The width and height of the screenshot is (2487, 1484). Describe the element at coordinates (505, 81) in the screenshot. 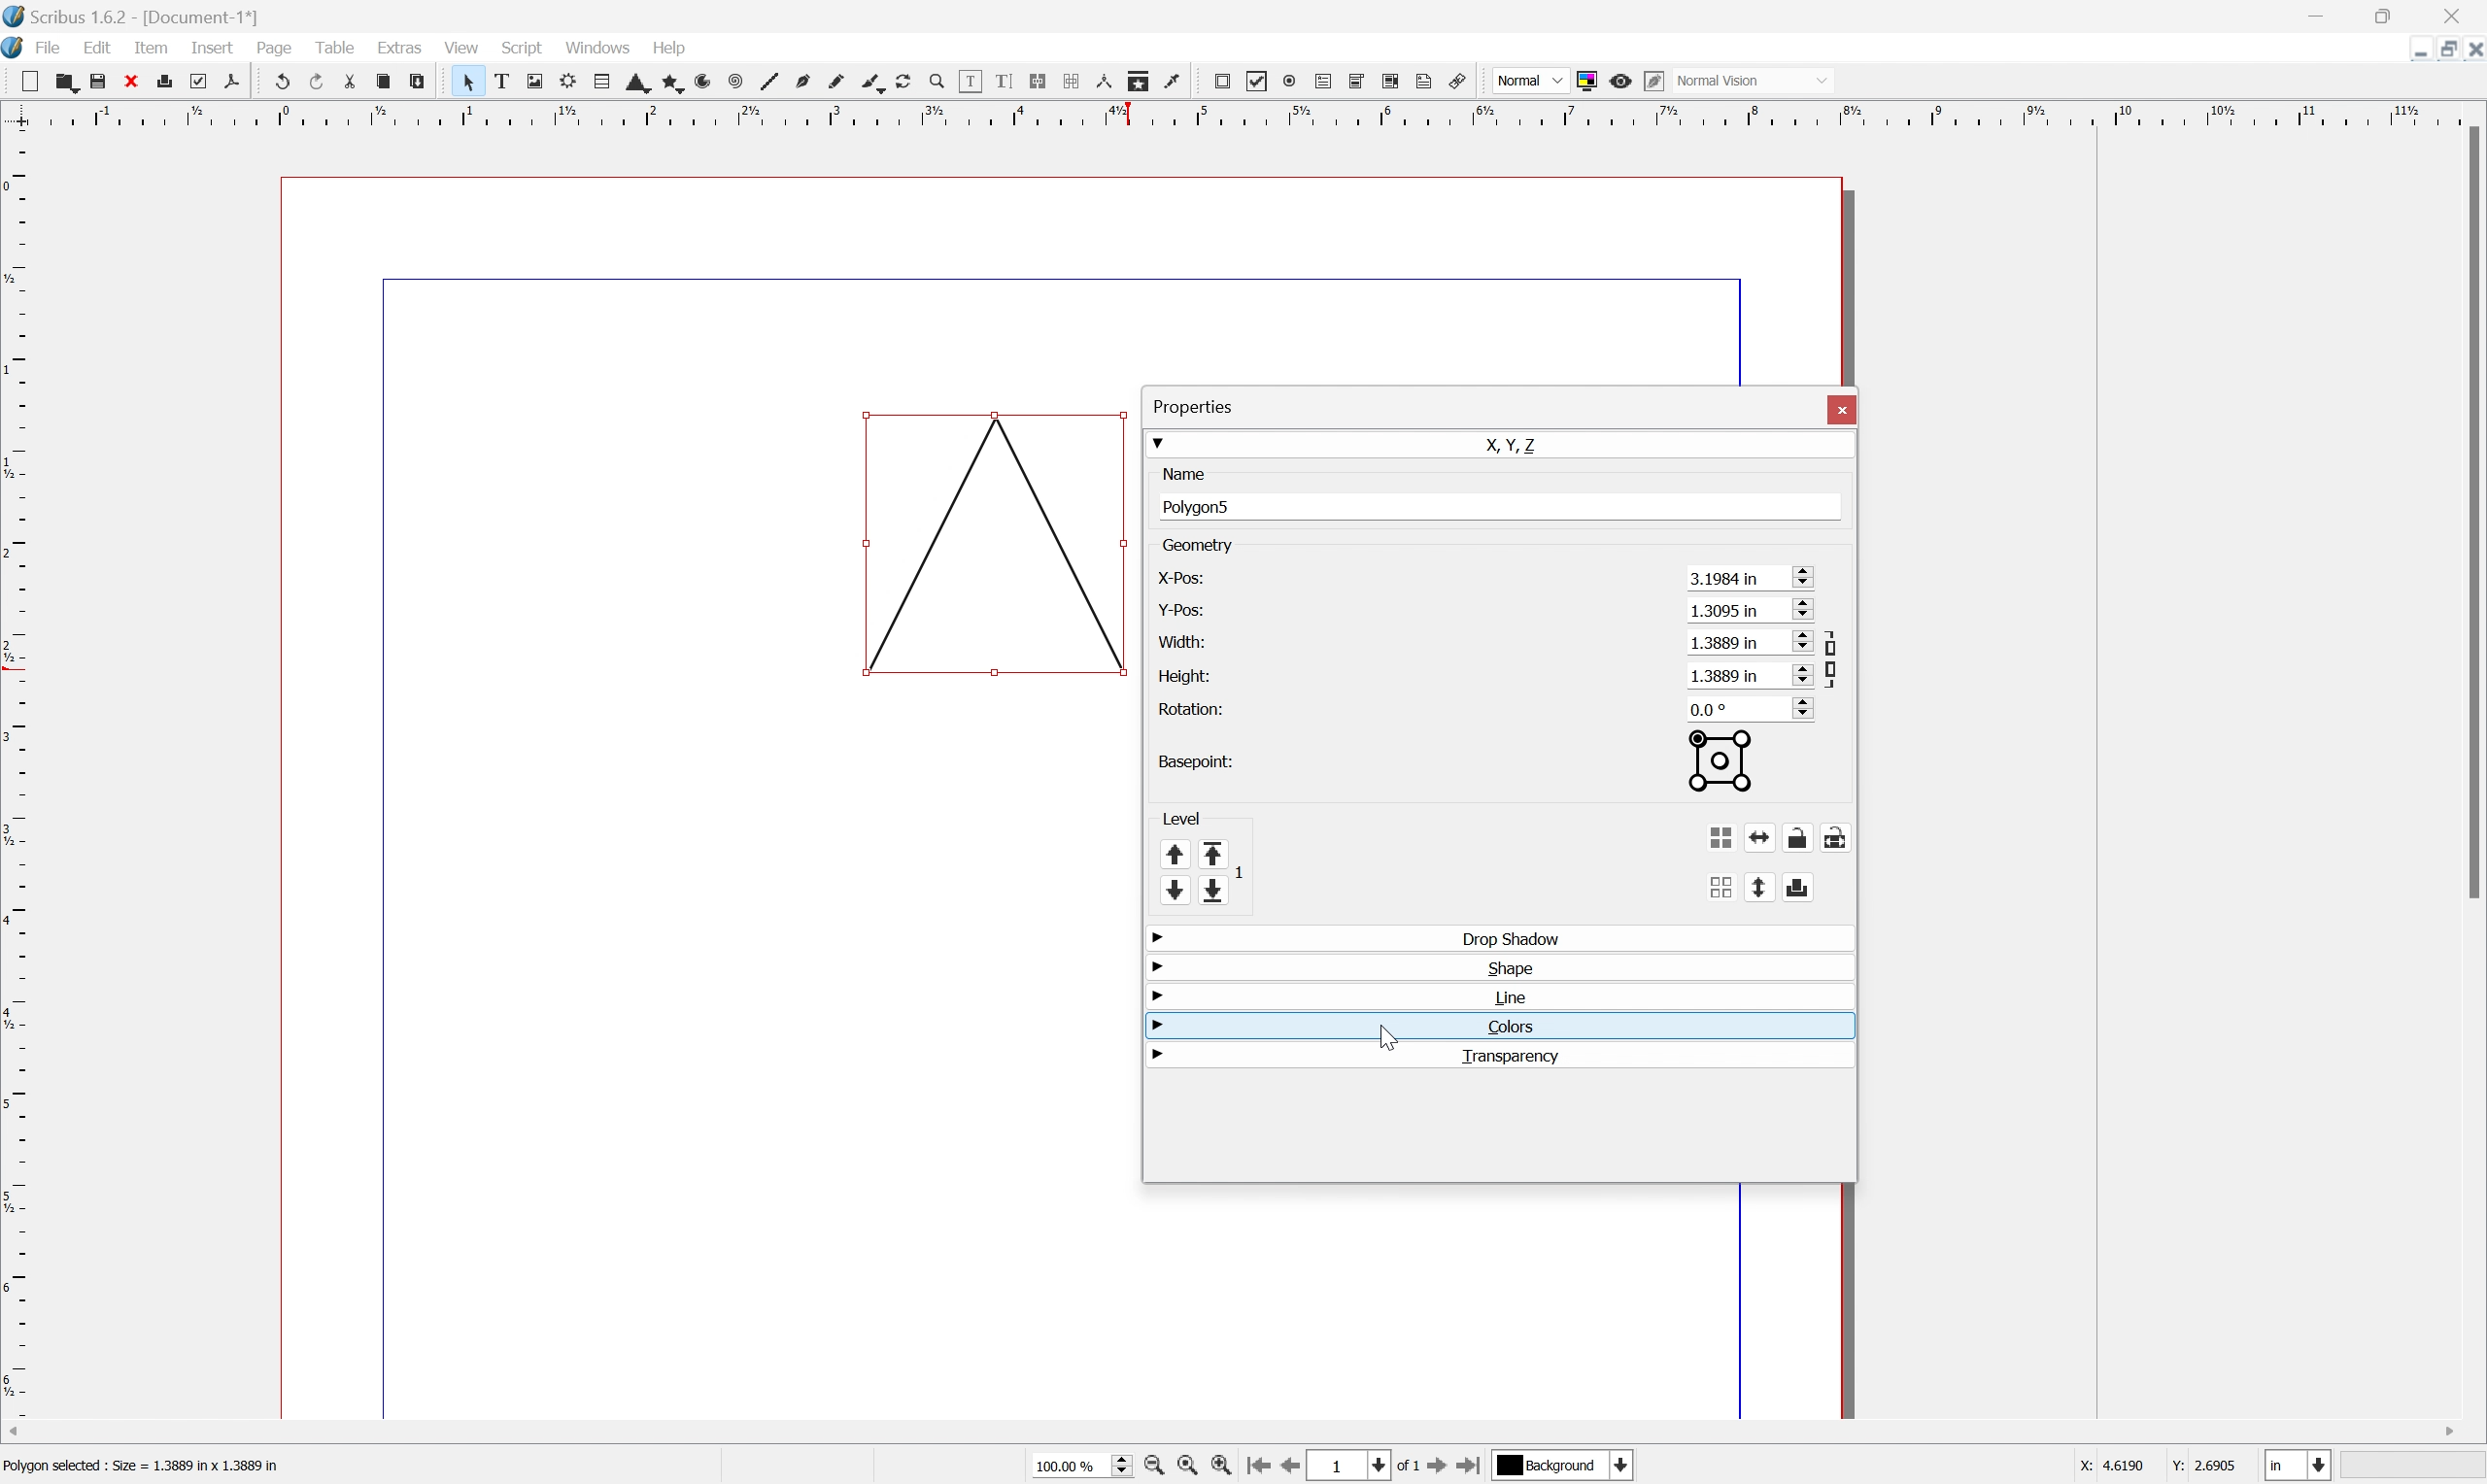

I see `Text frame` at that location.